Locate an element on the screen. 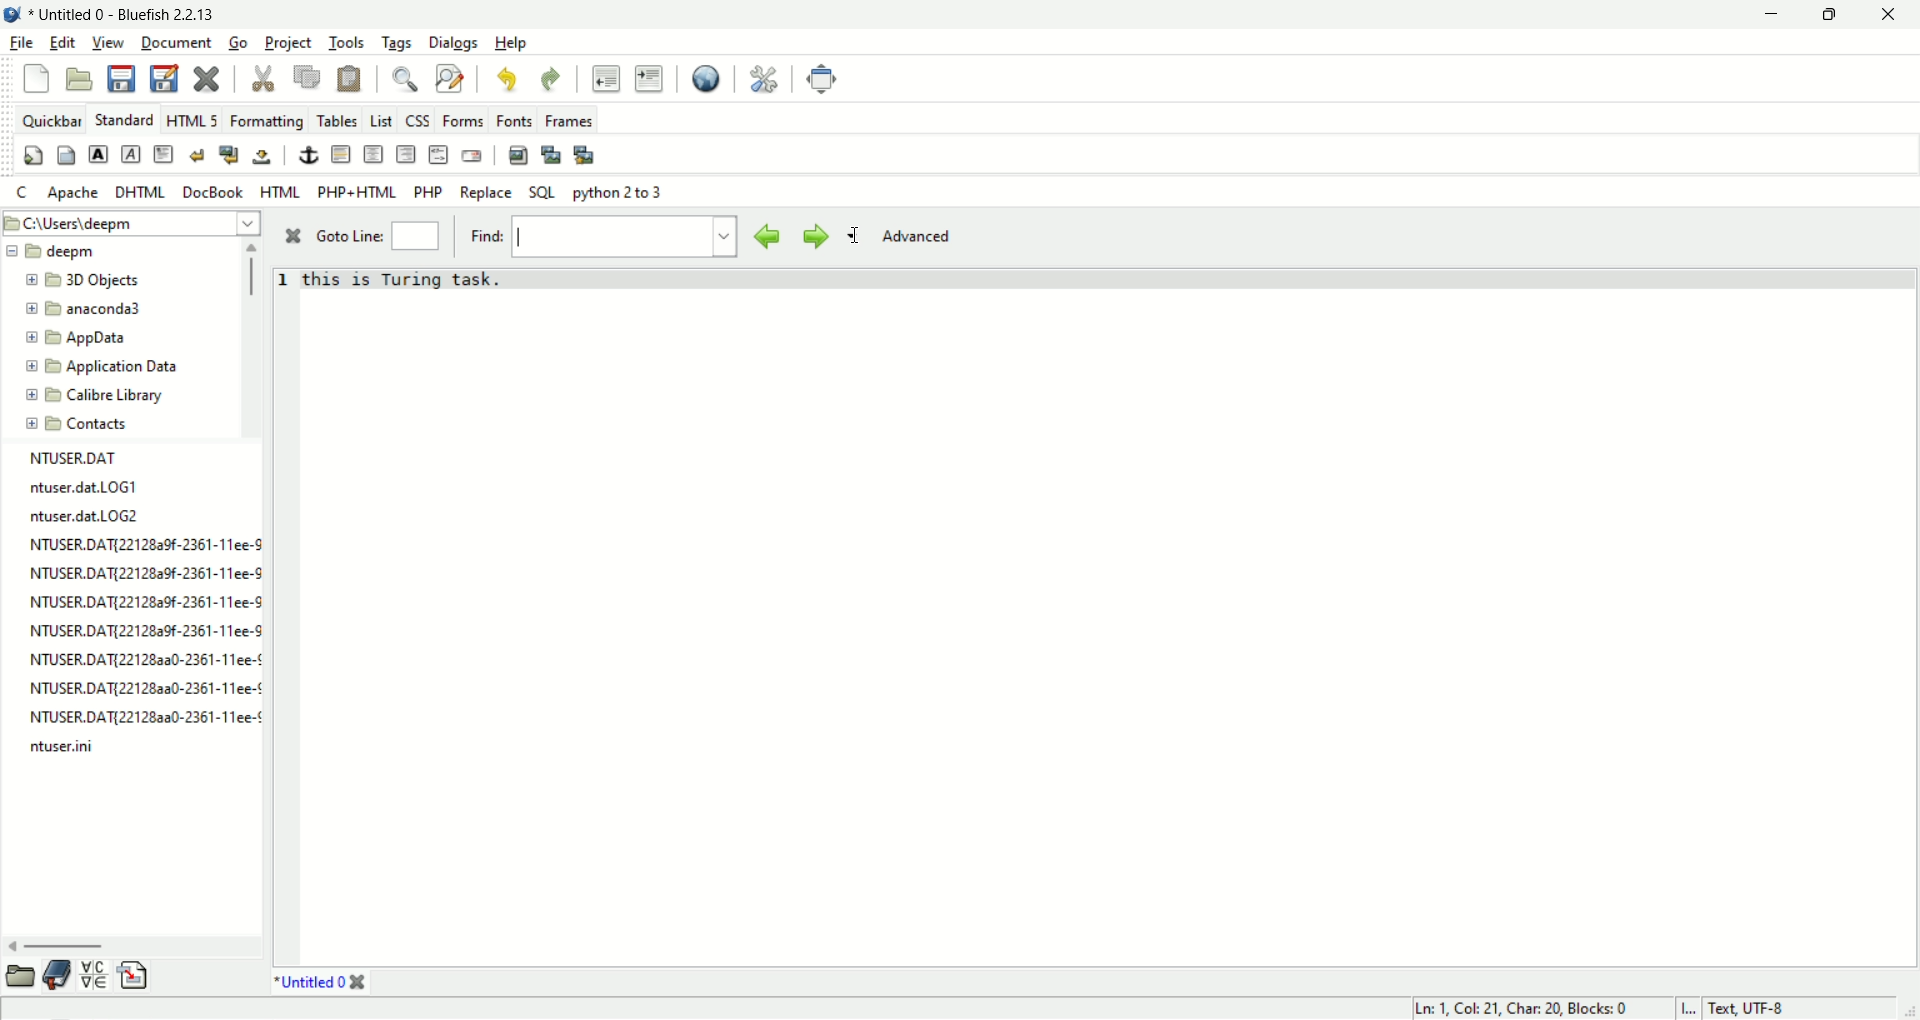 Image resolution: width=1920 pixels, height=1020 pixels. * Untitled - Bluefish 2.2.13 is located at coordinates (135, 12).